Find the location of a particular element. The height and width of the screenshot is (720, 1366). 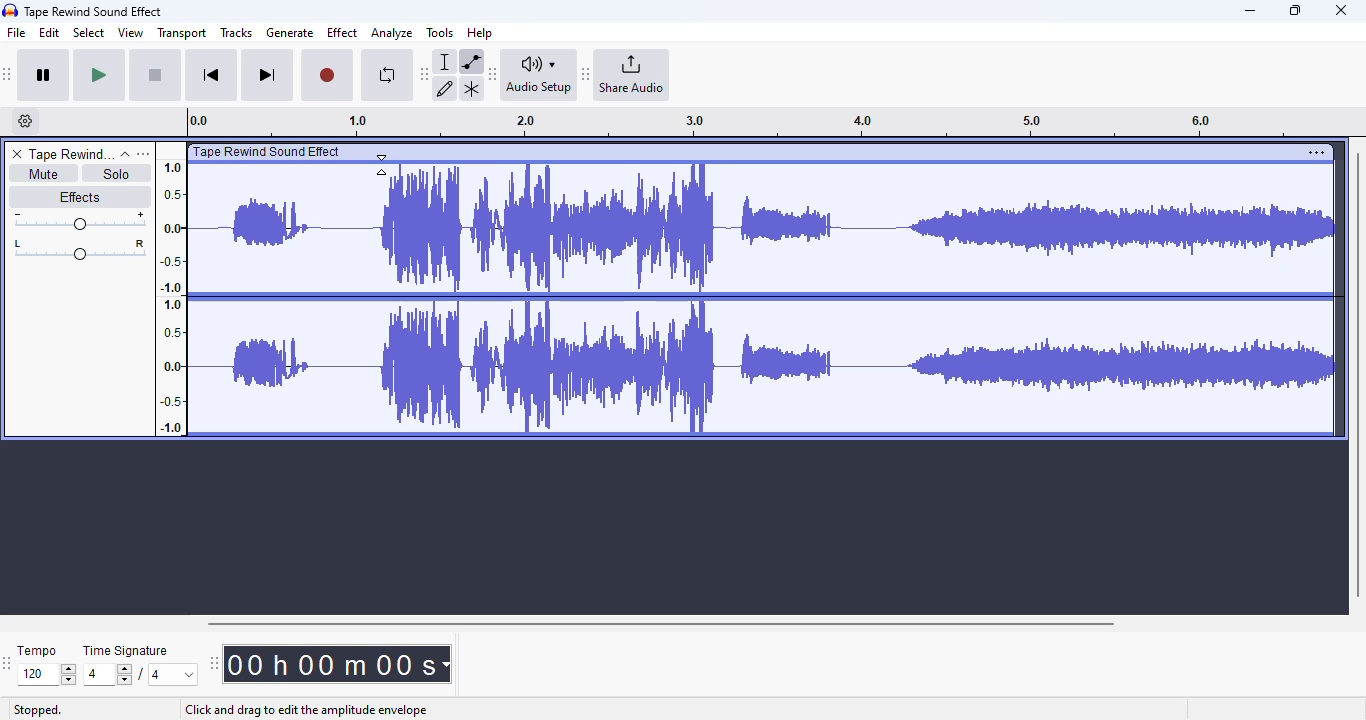

effect is located at coordinates (342, 32).